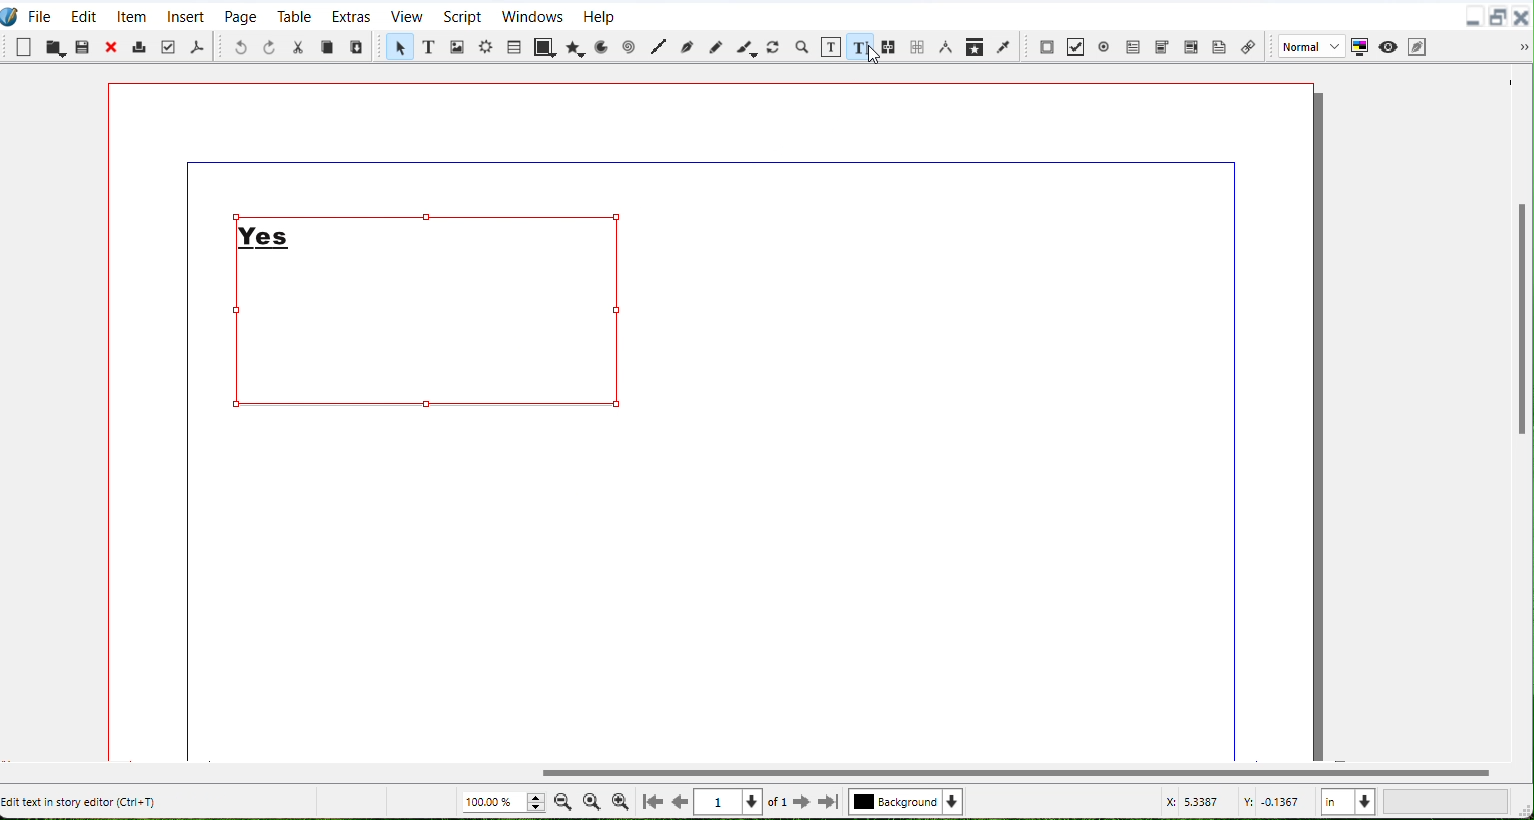 This screenshot has width=1534, height=820. Describe the element at coordinates (829, 802) in the screenshot. I see `Go to last page` at that location.